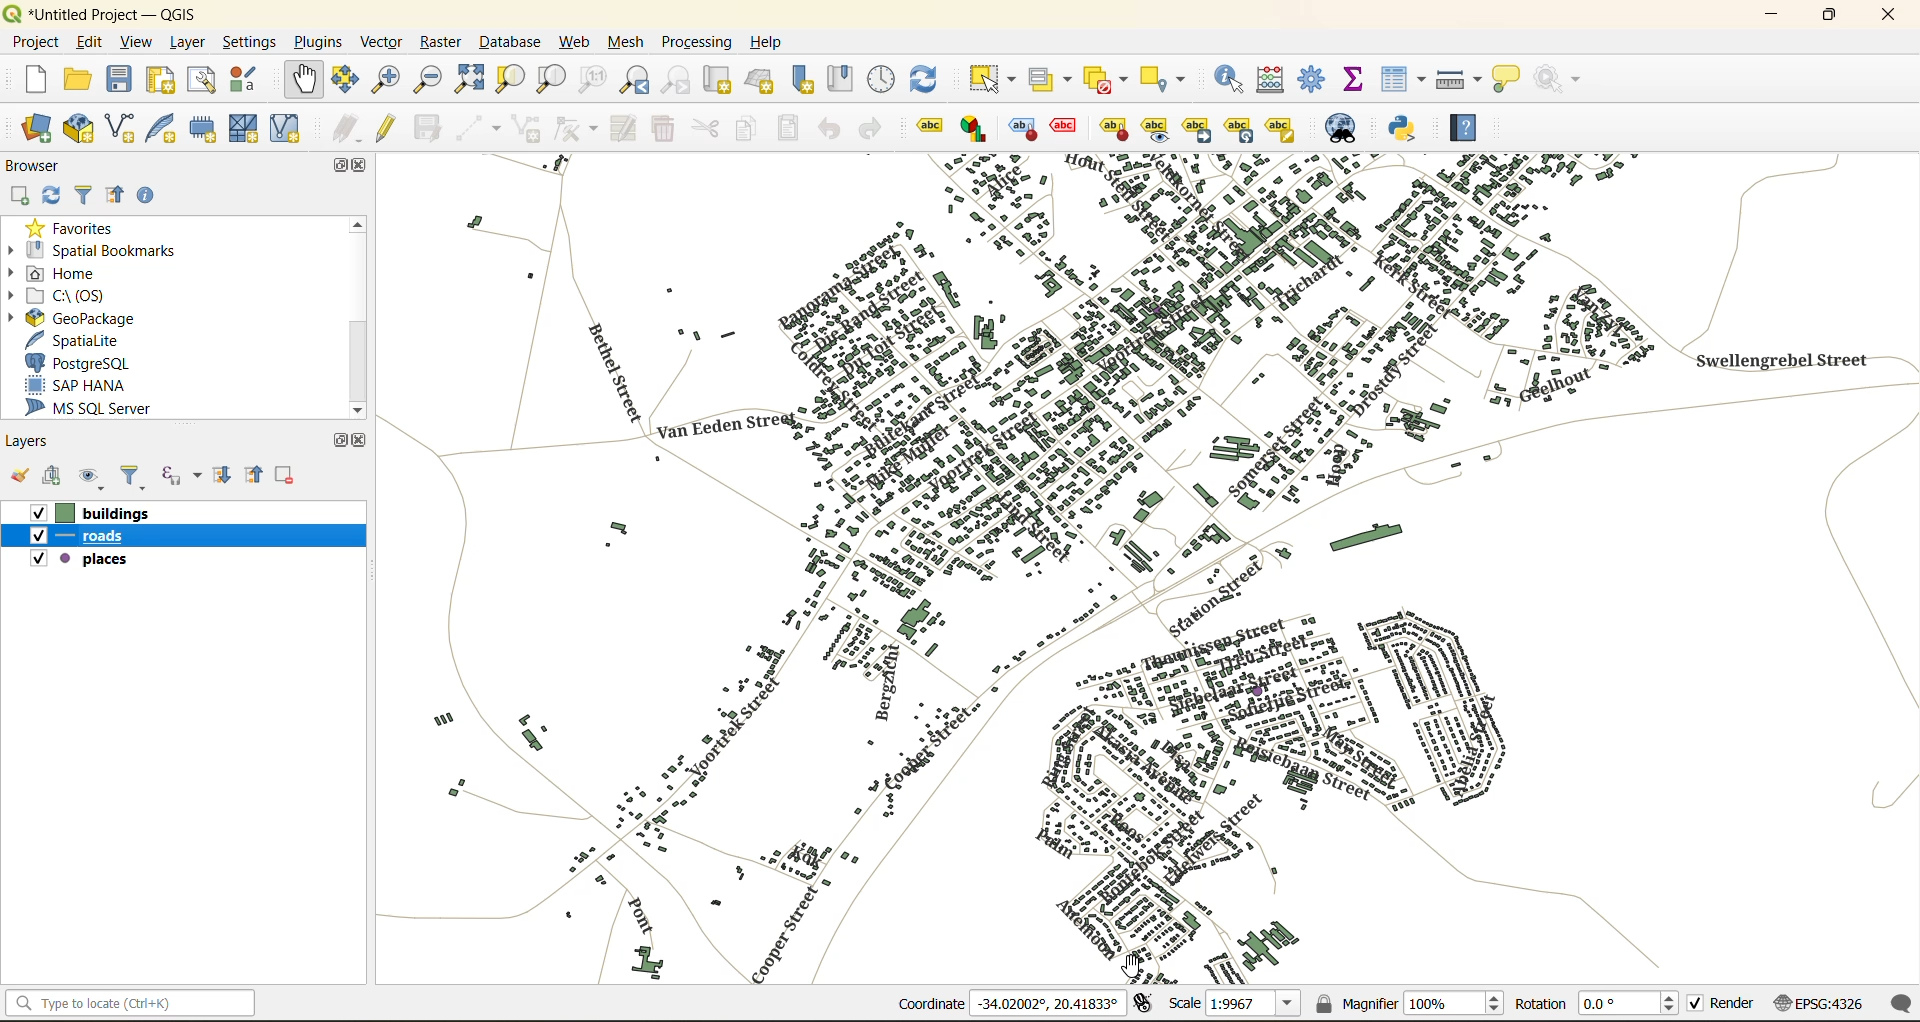 This screenshot has width=1920, height=1022. Describe the element at coordinates (886, 82) in the screenshot. I see `control panel` at that location.